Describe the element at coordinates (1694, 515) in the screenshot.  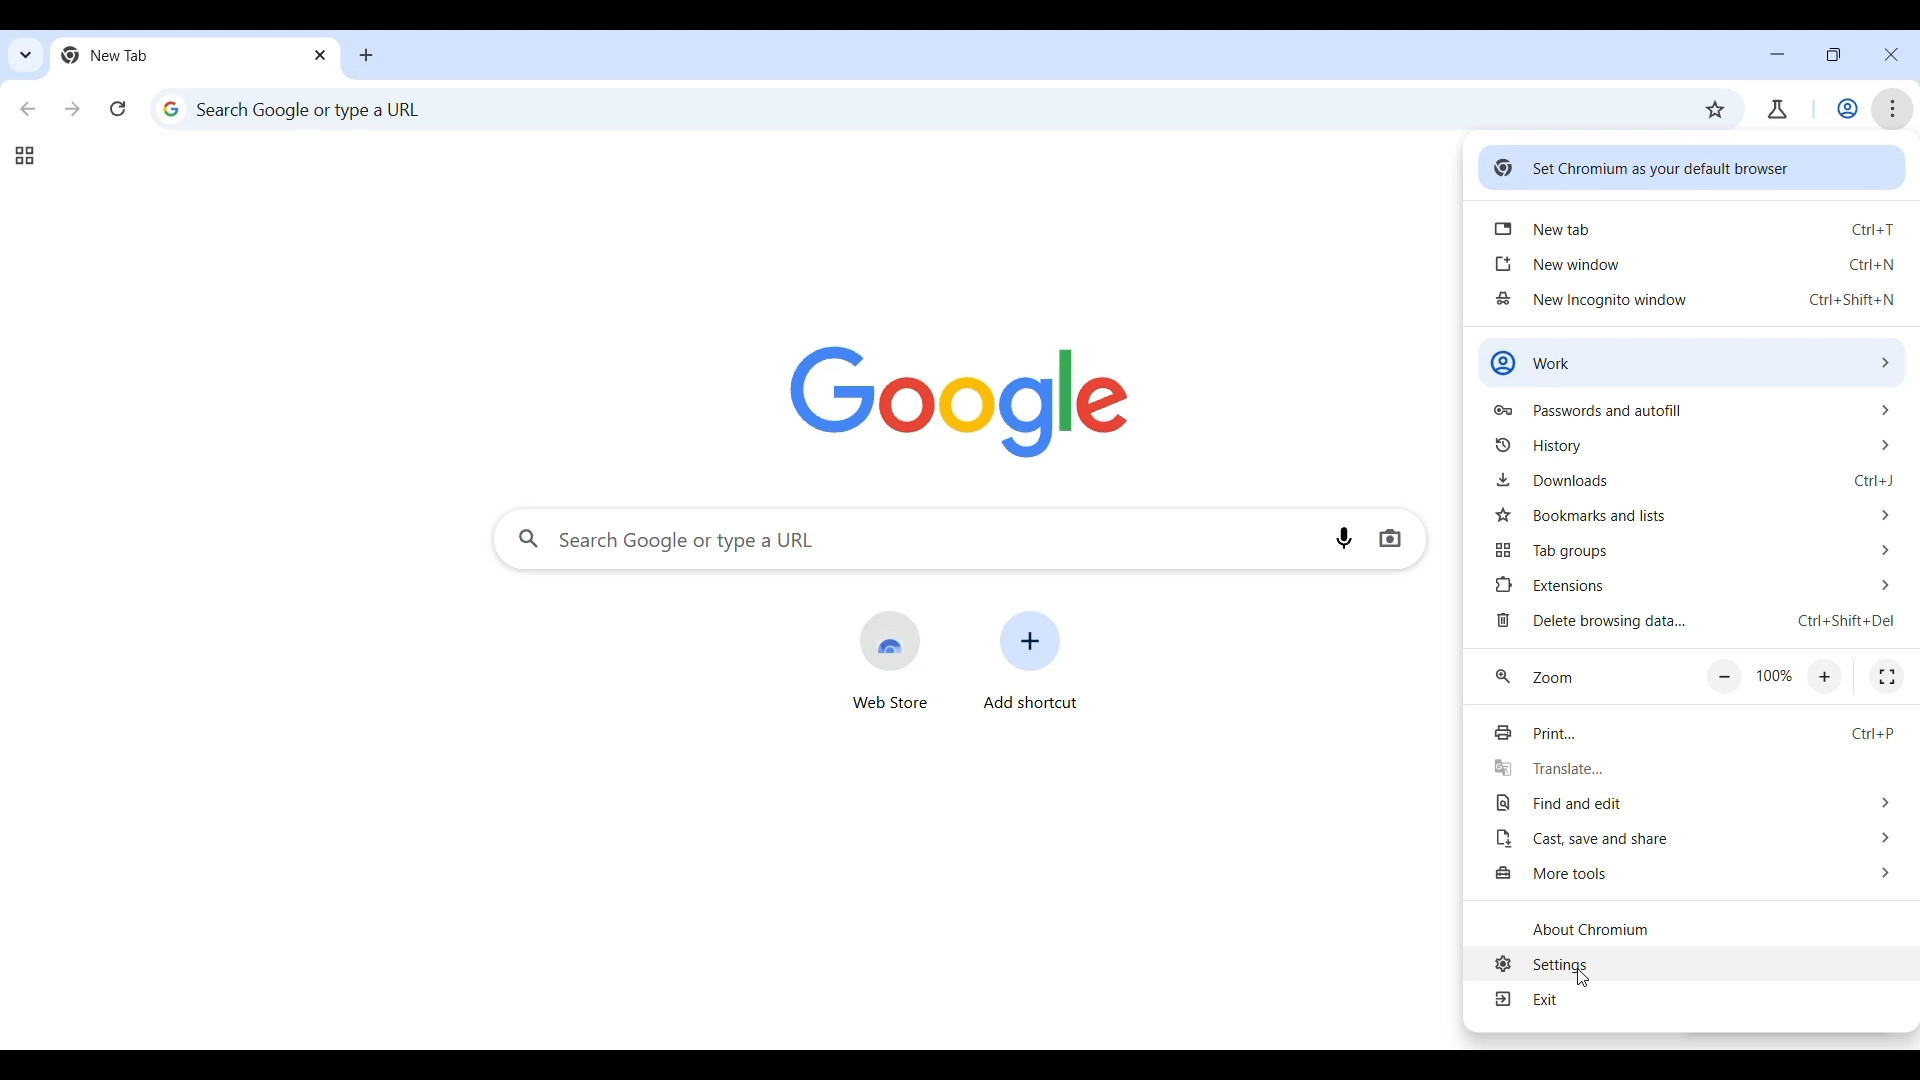
I see `Bookmark and list options` at that location.